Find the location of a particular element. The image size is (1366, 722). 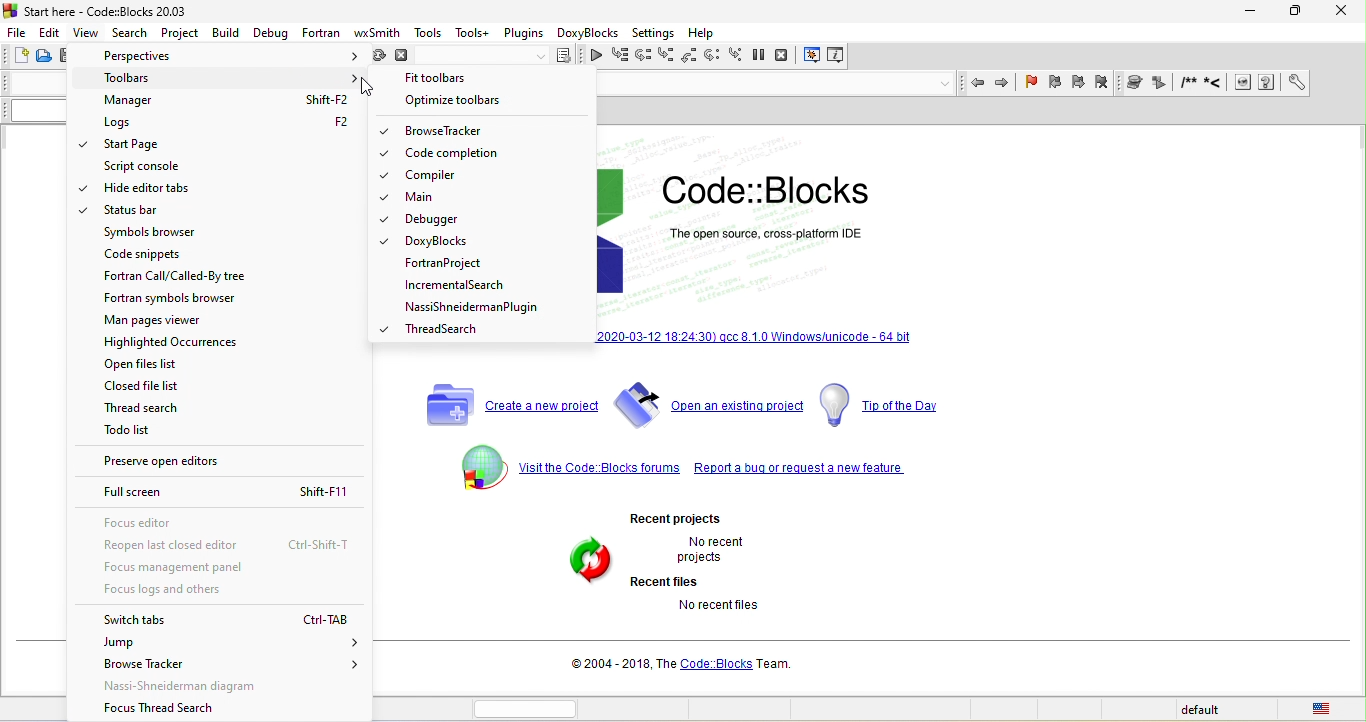

jump forward is located at coordinates (1004, 83).